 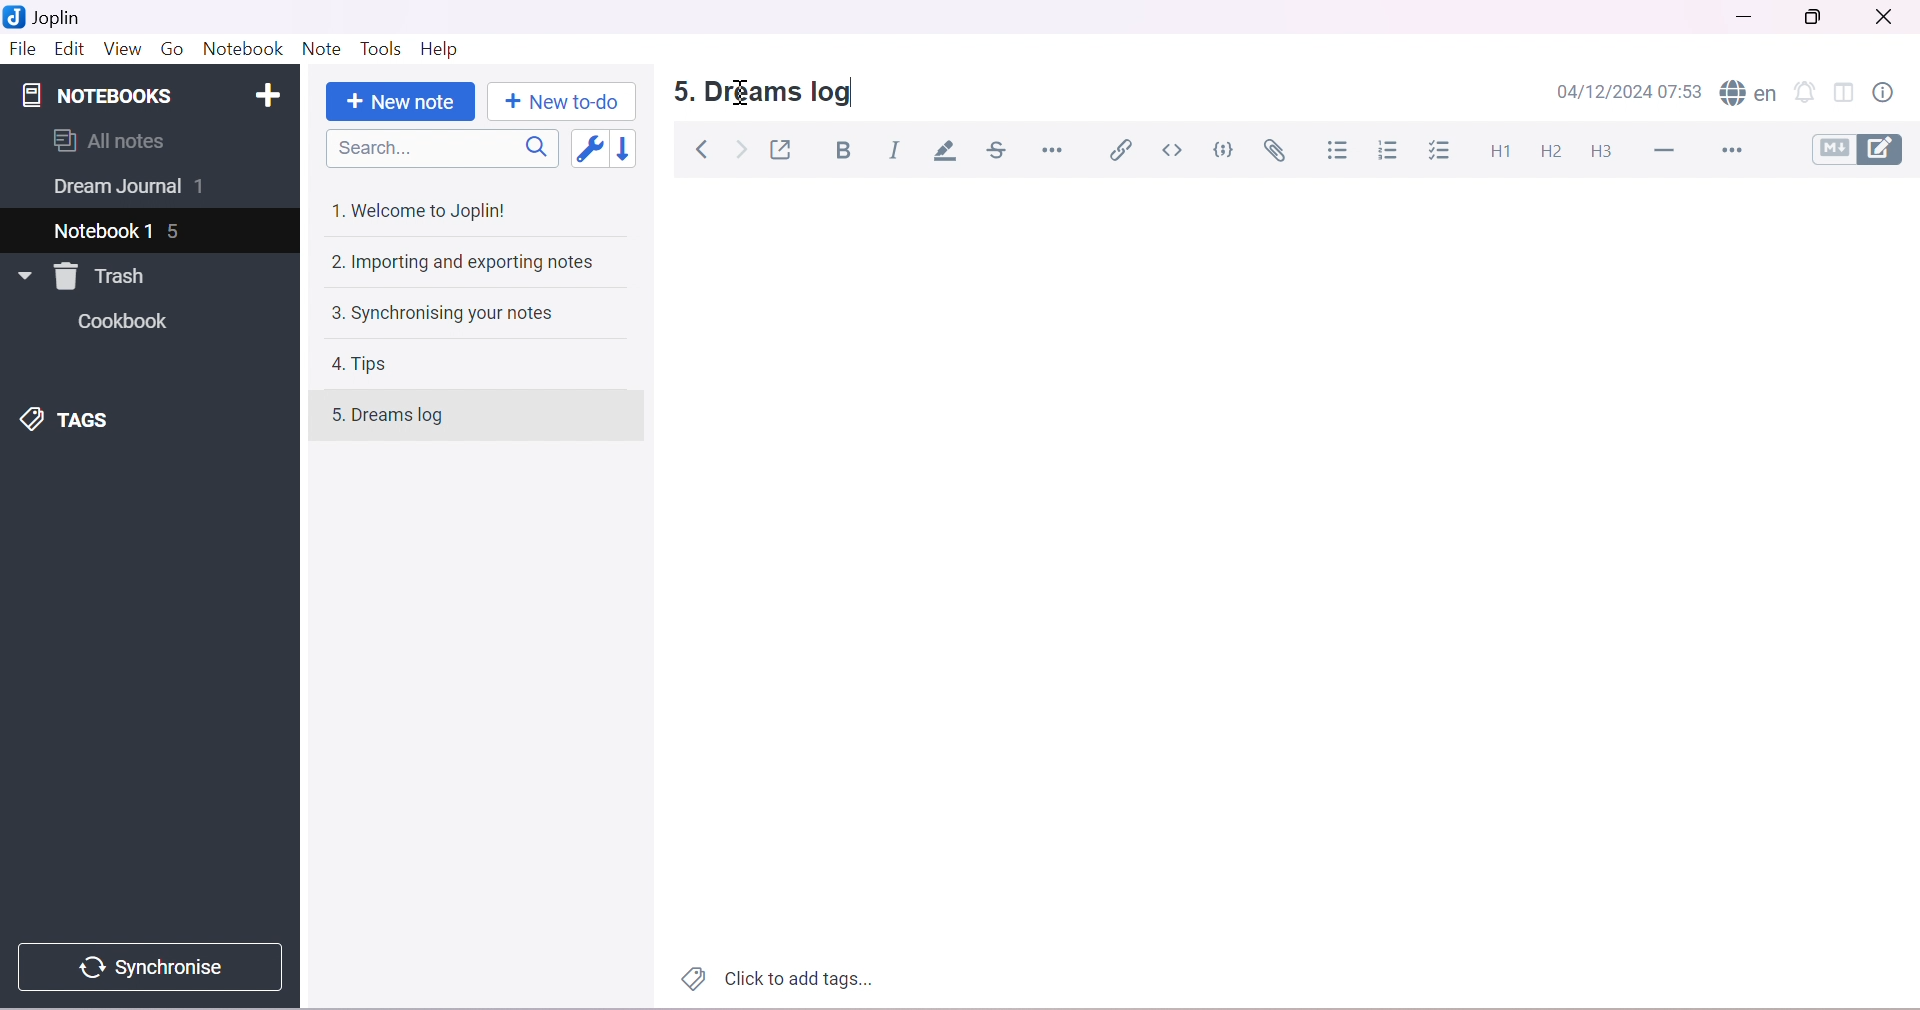 I want to click on 5, so click(x=179, y=233).